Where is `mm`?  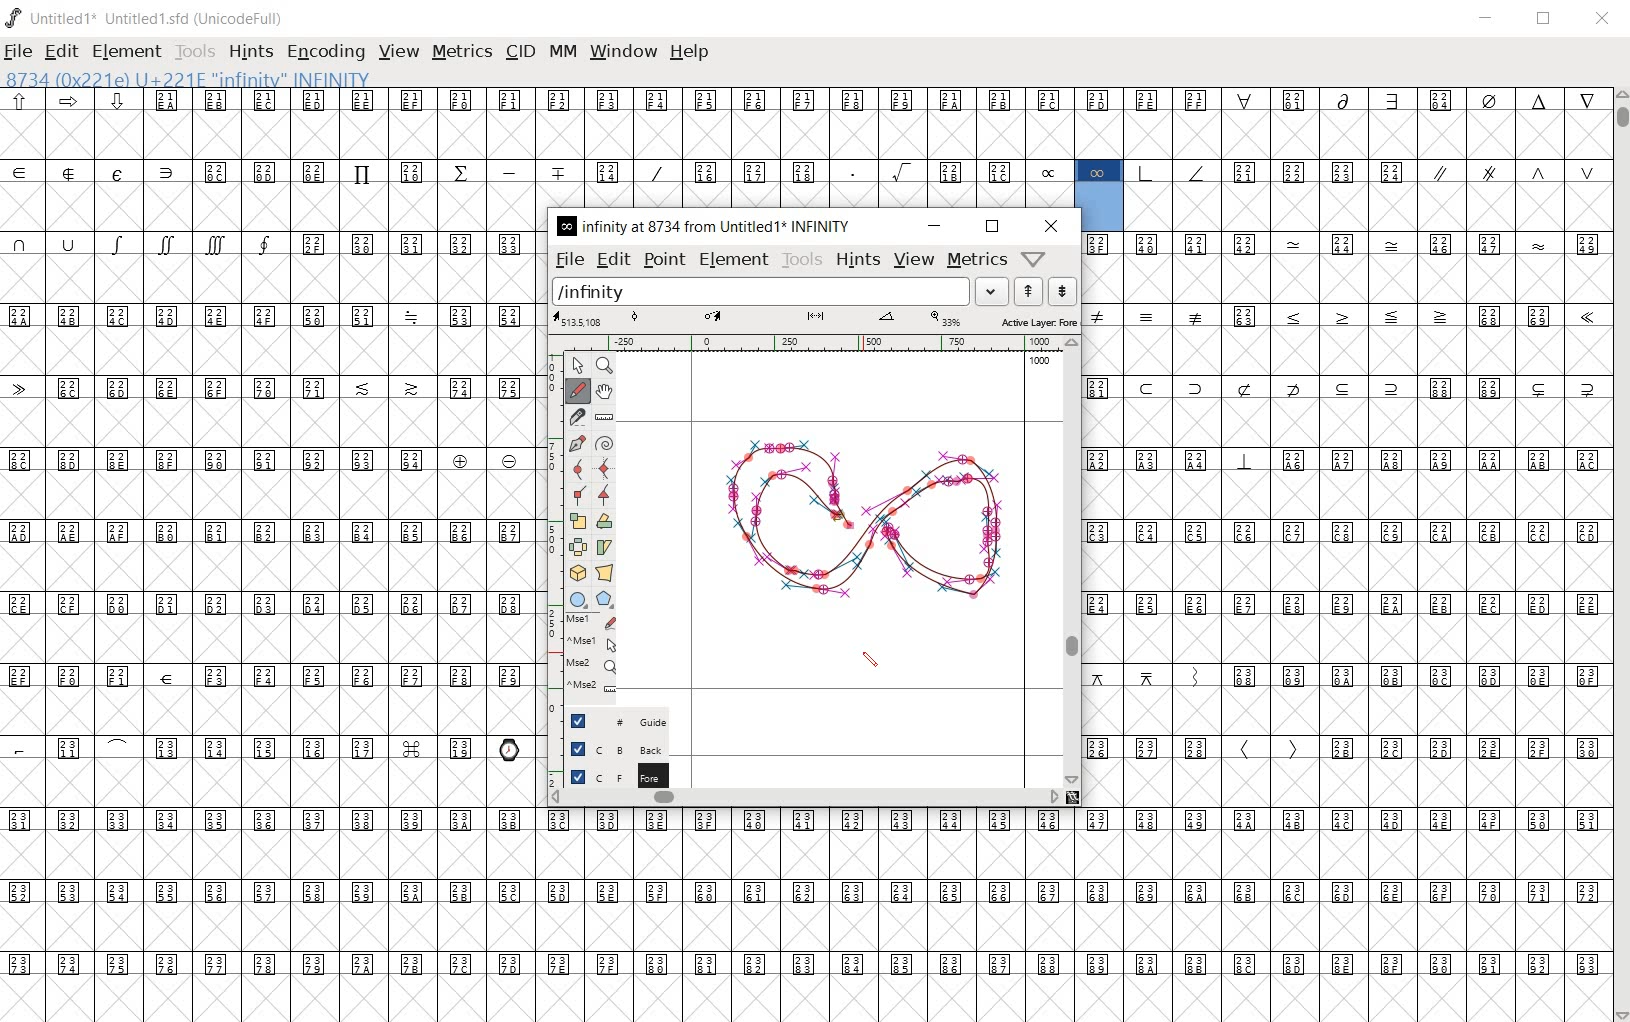 mm is located at coordinates (561, 53).